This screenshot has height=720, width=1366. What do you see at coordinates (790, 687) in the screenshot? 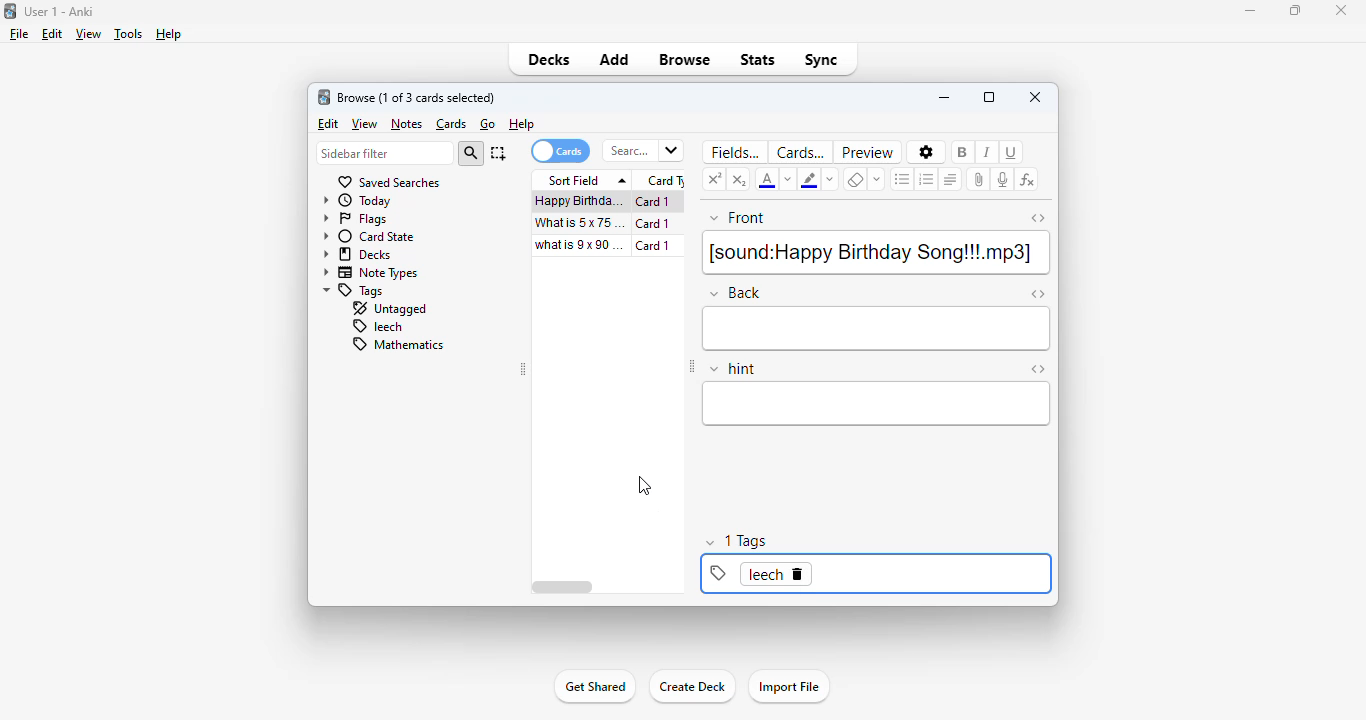
I see `import file` at bounding box center [790, 687].